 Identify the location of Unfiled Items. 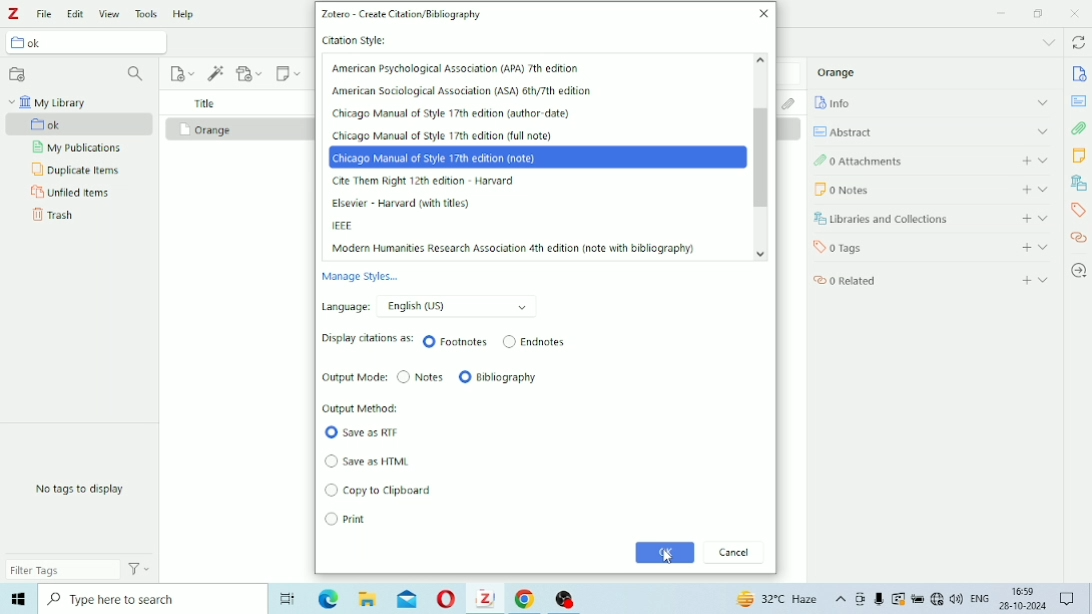
(71, 193).